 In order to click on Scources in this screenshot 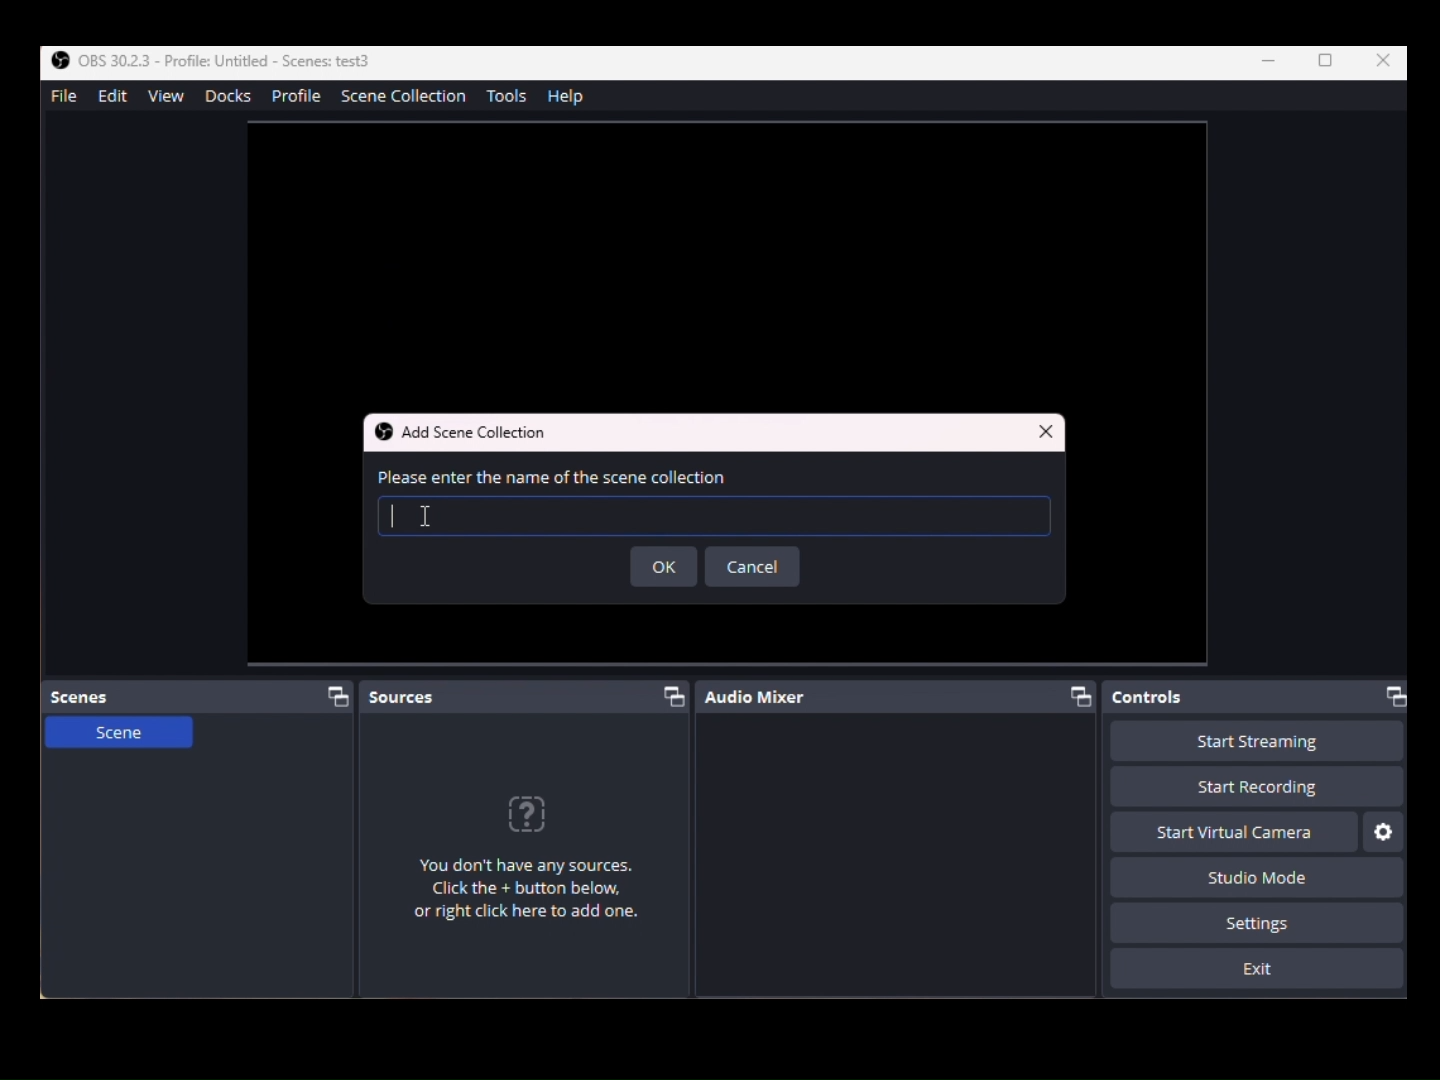, I will do `click(527, 694)`.